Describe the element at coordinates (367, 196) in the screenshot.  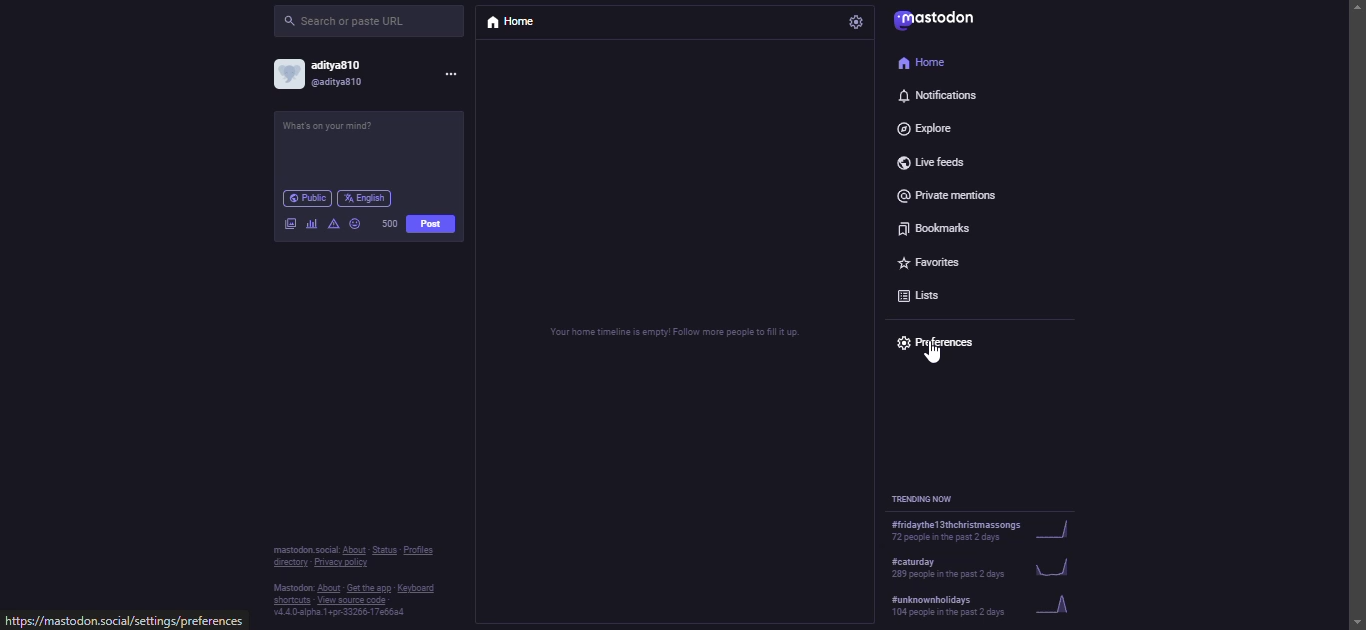
I see `english` at that location.